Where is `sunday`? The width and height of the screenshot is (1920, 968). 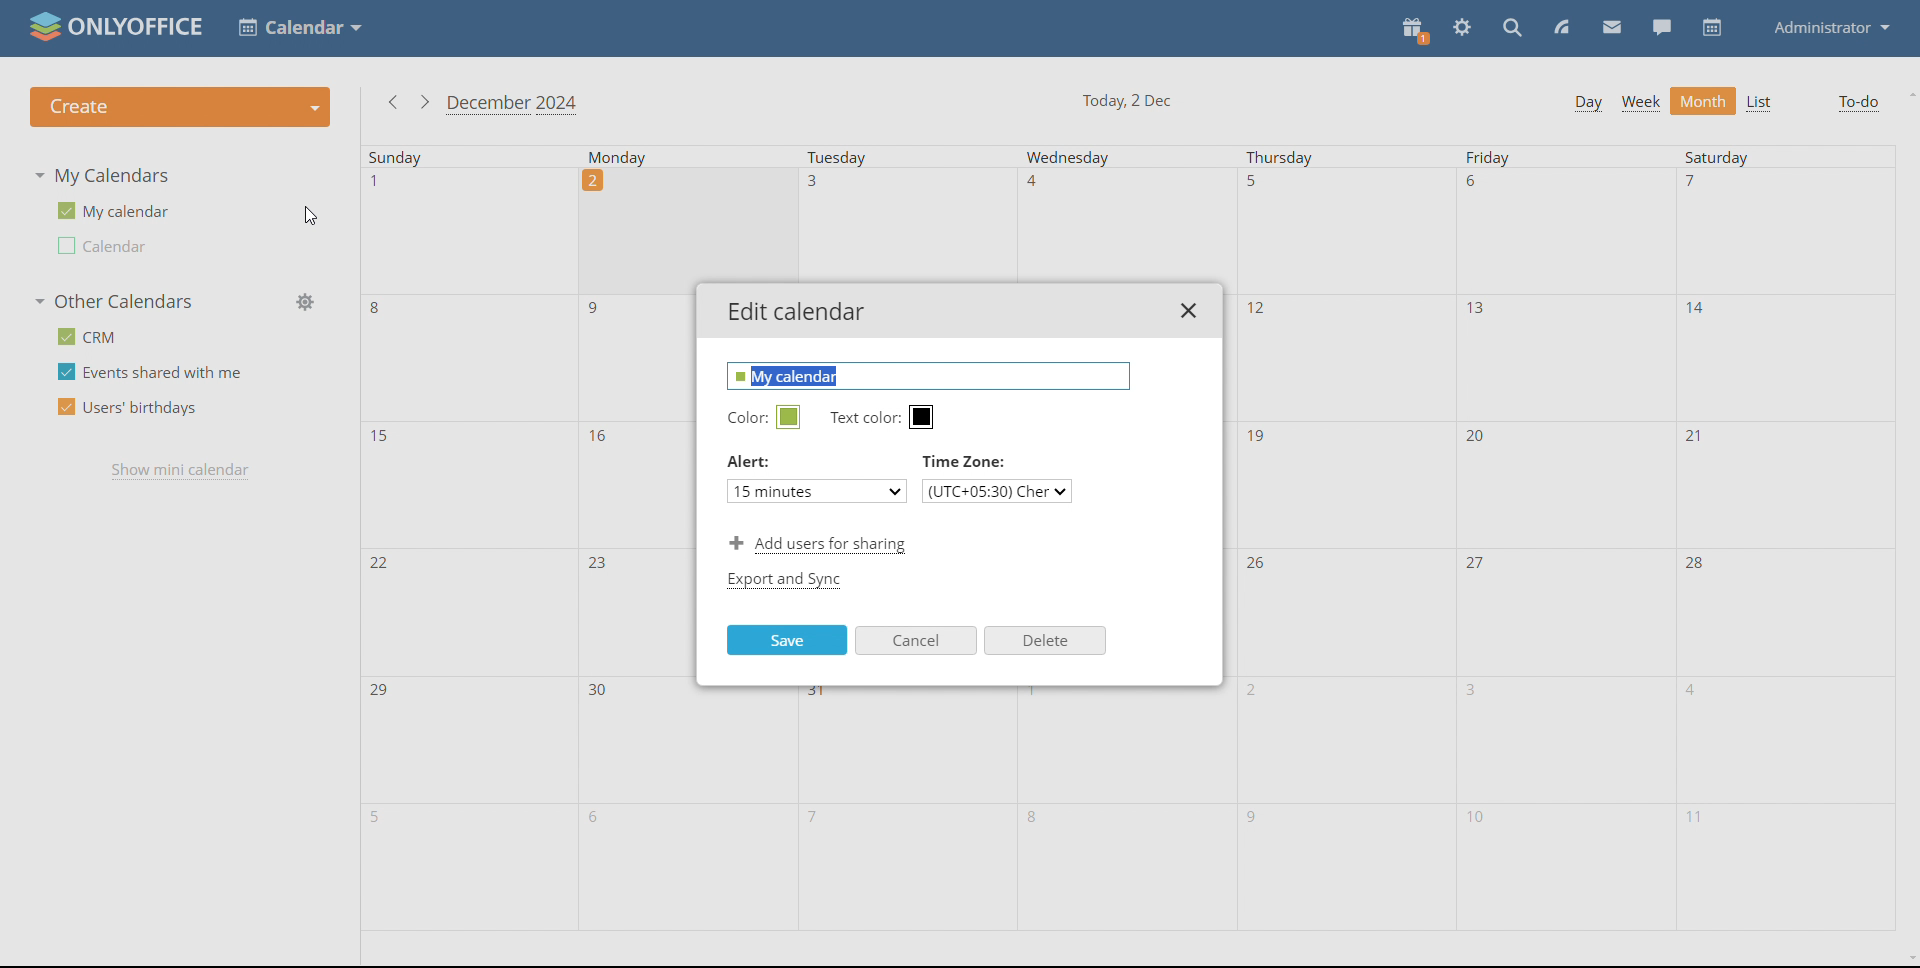
sunday is located at coordinates (466, 550).